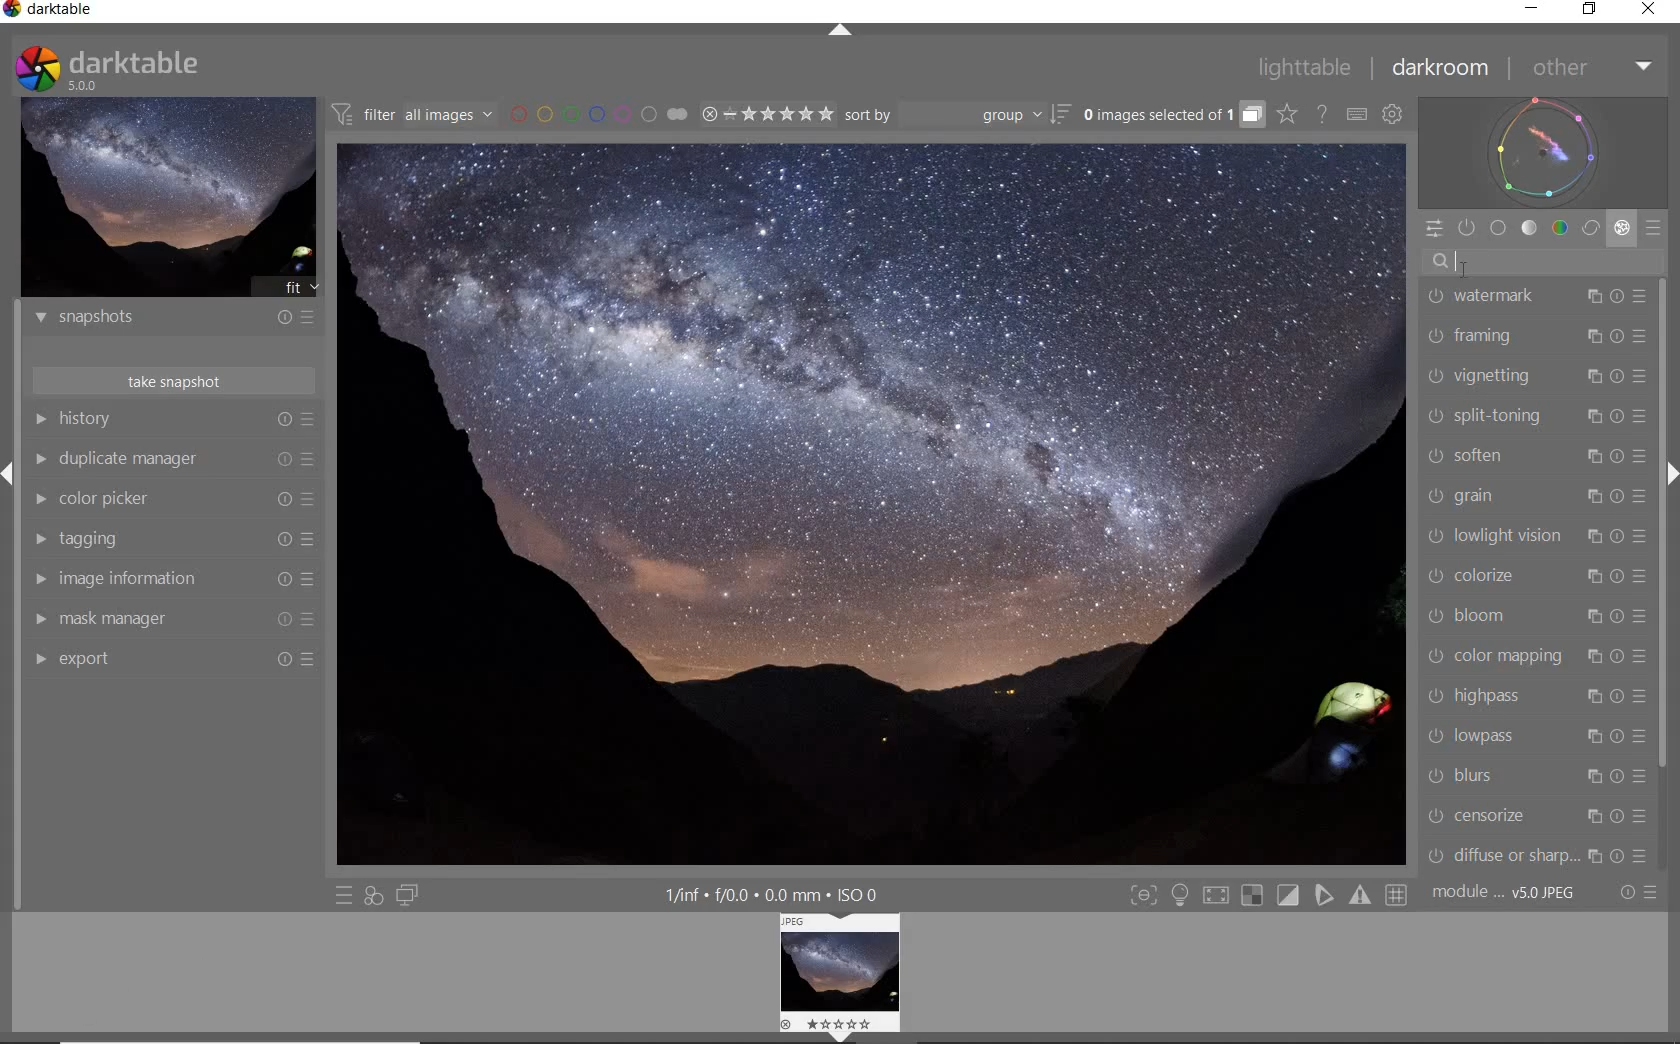 This screenshot has width=1680, height=1044. Describe the element at coordinates (1462, 776) in the screenshot. I see `BLURS` at that location.